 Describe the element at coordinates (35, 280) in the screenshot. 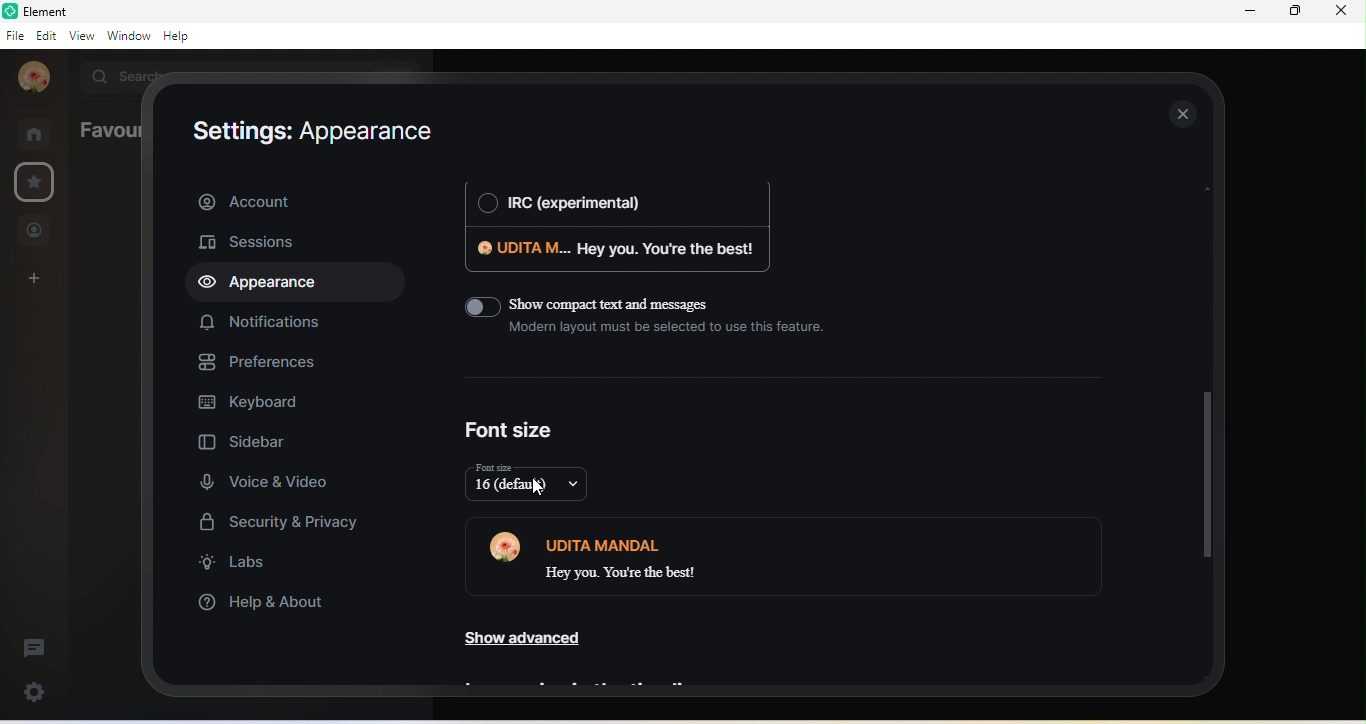

I see `create a space` at that location.